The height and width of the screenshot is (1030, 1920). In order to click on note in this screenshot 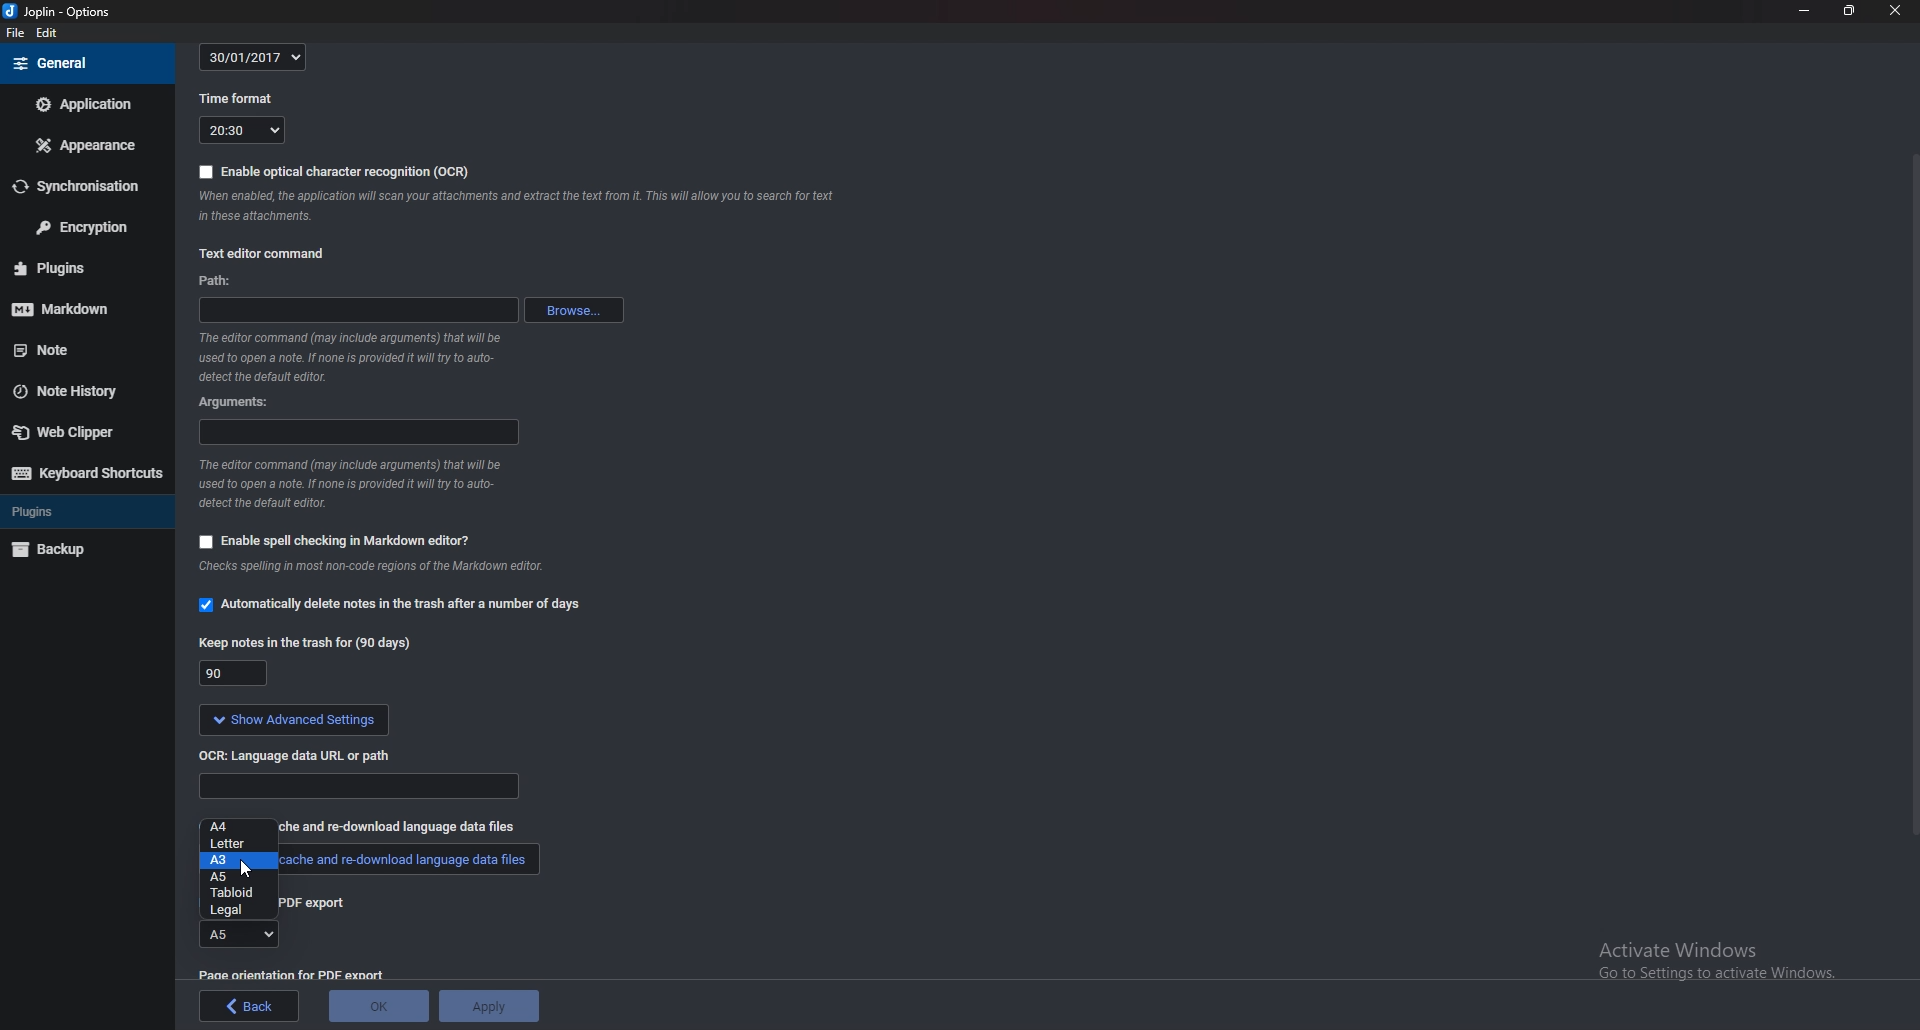, I will do `click(68, 351)`.